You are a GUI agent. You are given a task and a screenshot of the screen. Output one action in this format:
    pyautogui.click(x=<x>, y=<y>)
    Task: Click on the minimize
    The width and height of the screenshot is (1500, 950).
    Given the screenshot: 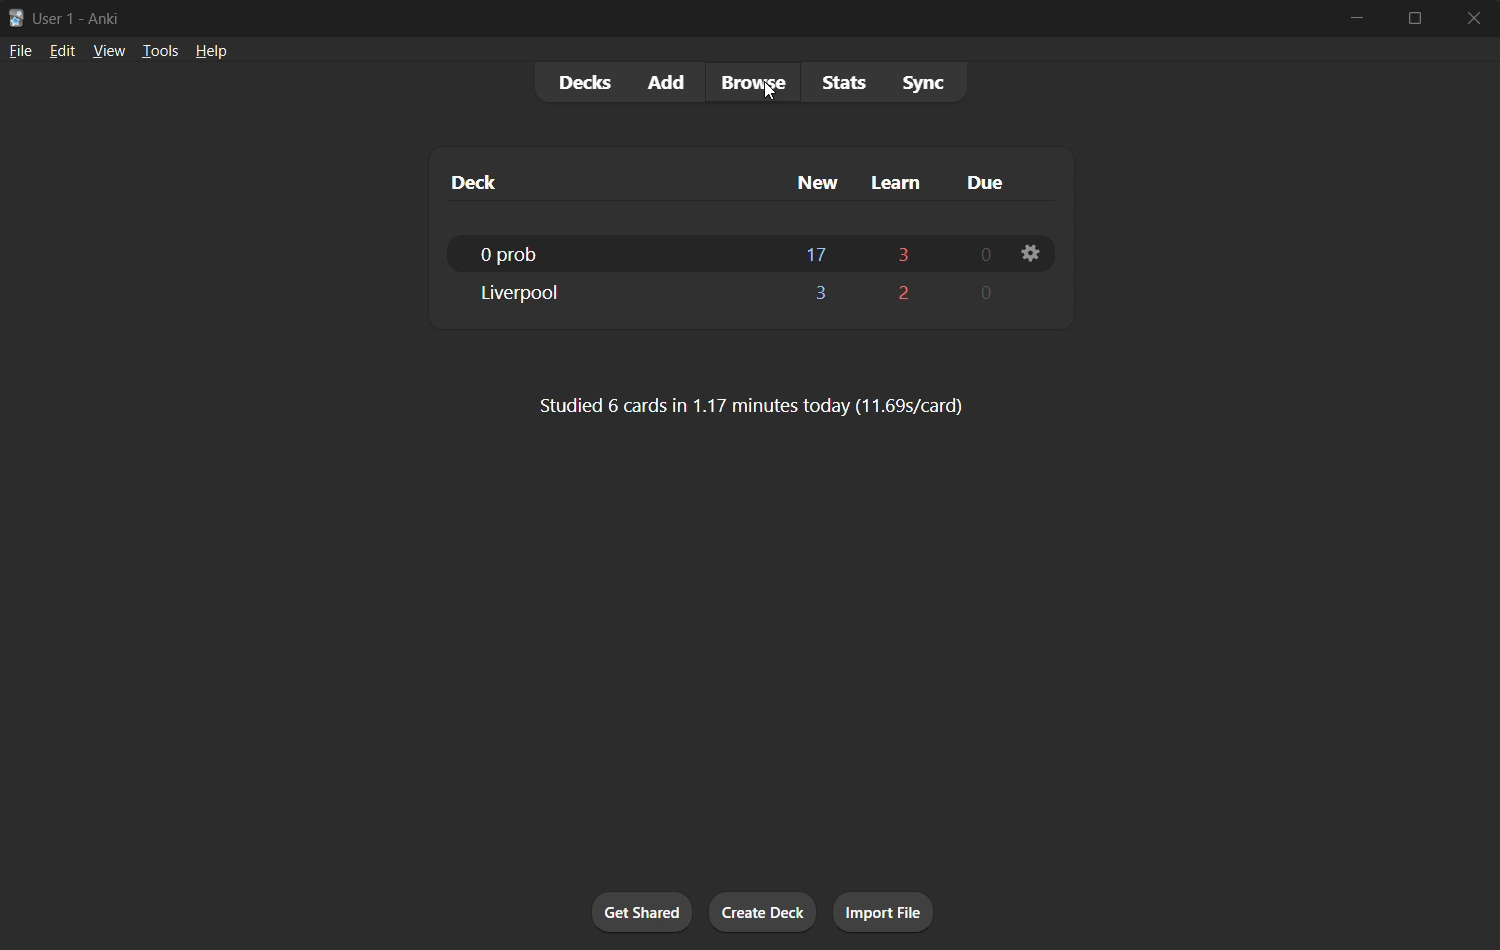 What is the action you would take?
    pyautogui.click(x=1362, y=18)
    